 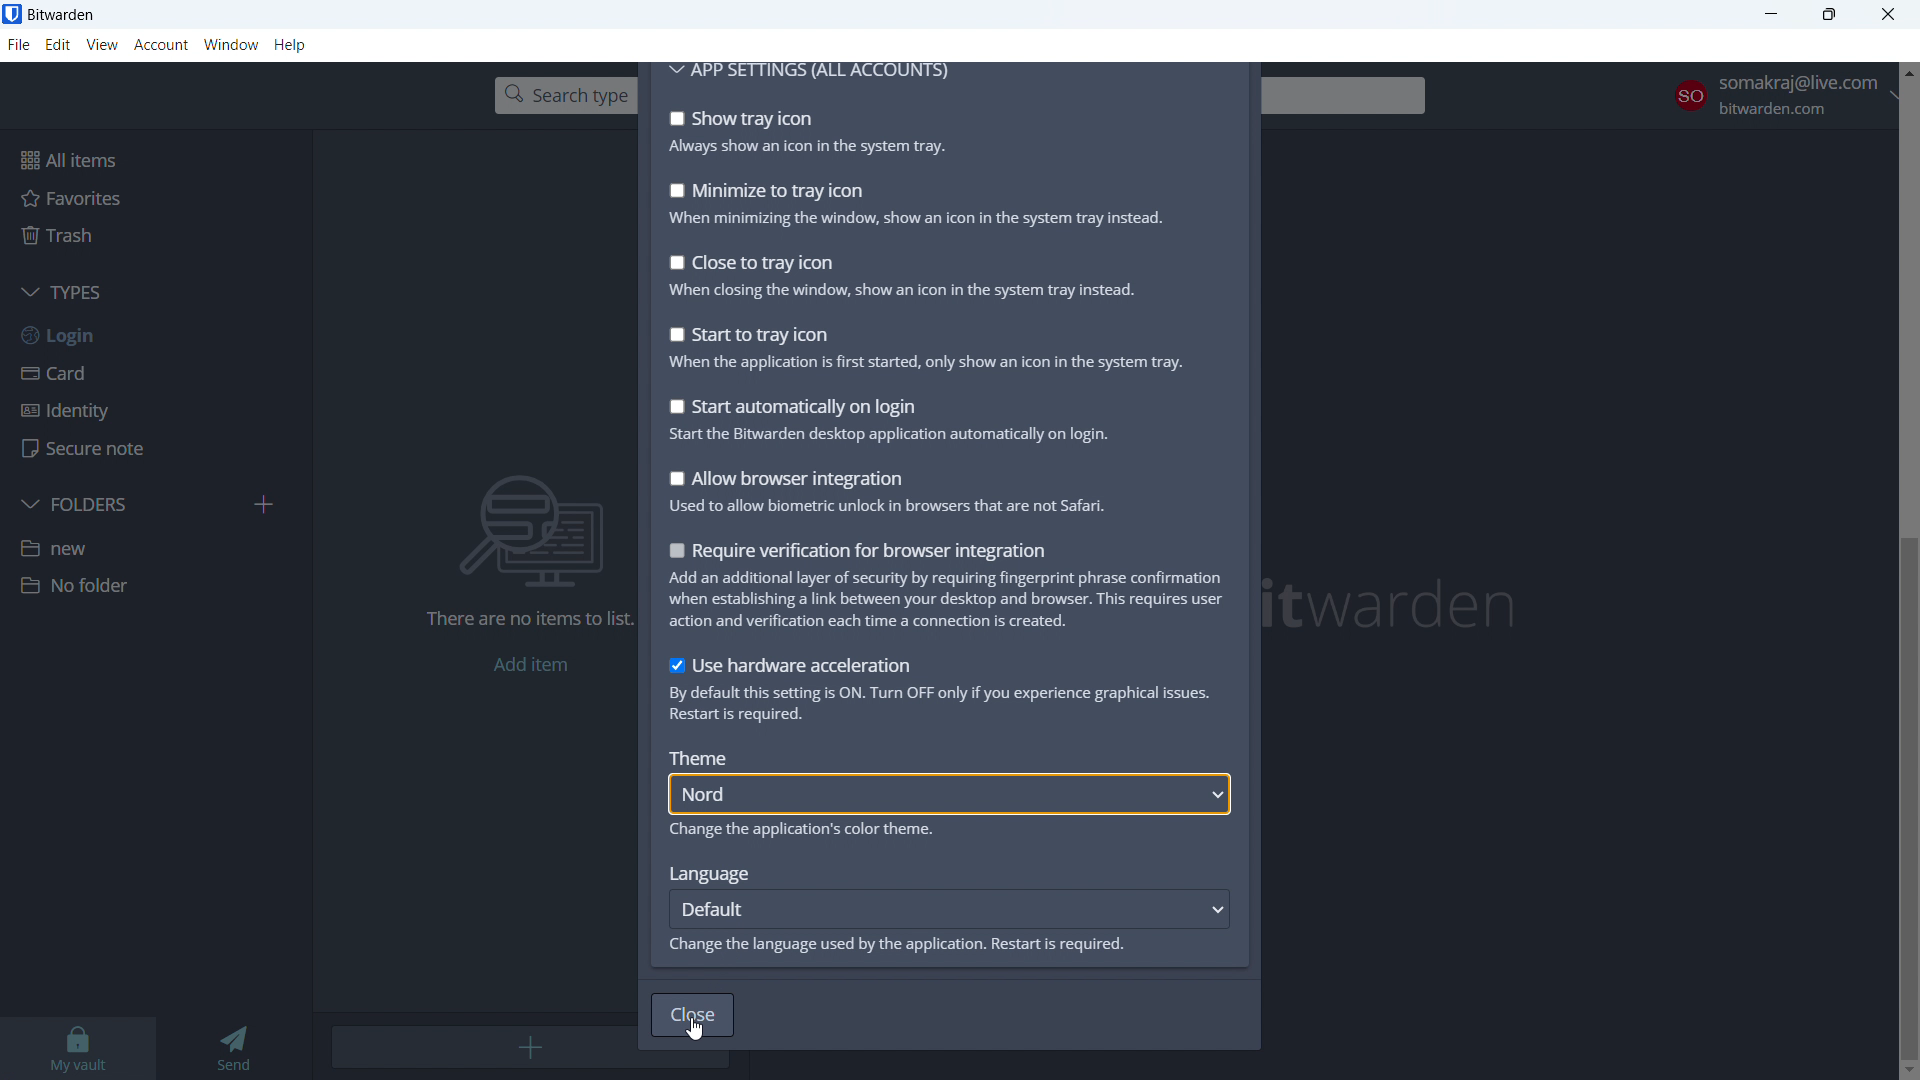 What do you see at coordinates (944, 491) in the screenshot?
I see `all browser integration` at bounding box center [944, 491].